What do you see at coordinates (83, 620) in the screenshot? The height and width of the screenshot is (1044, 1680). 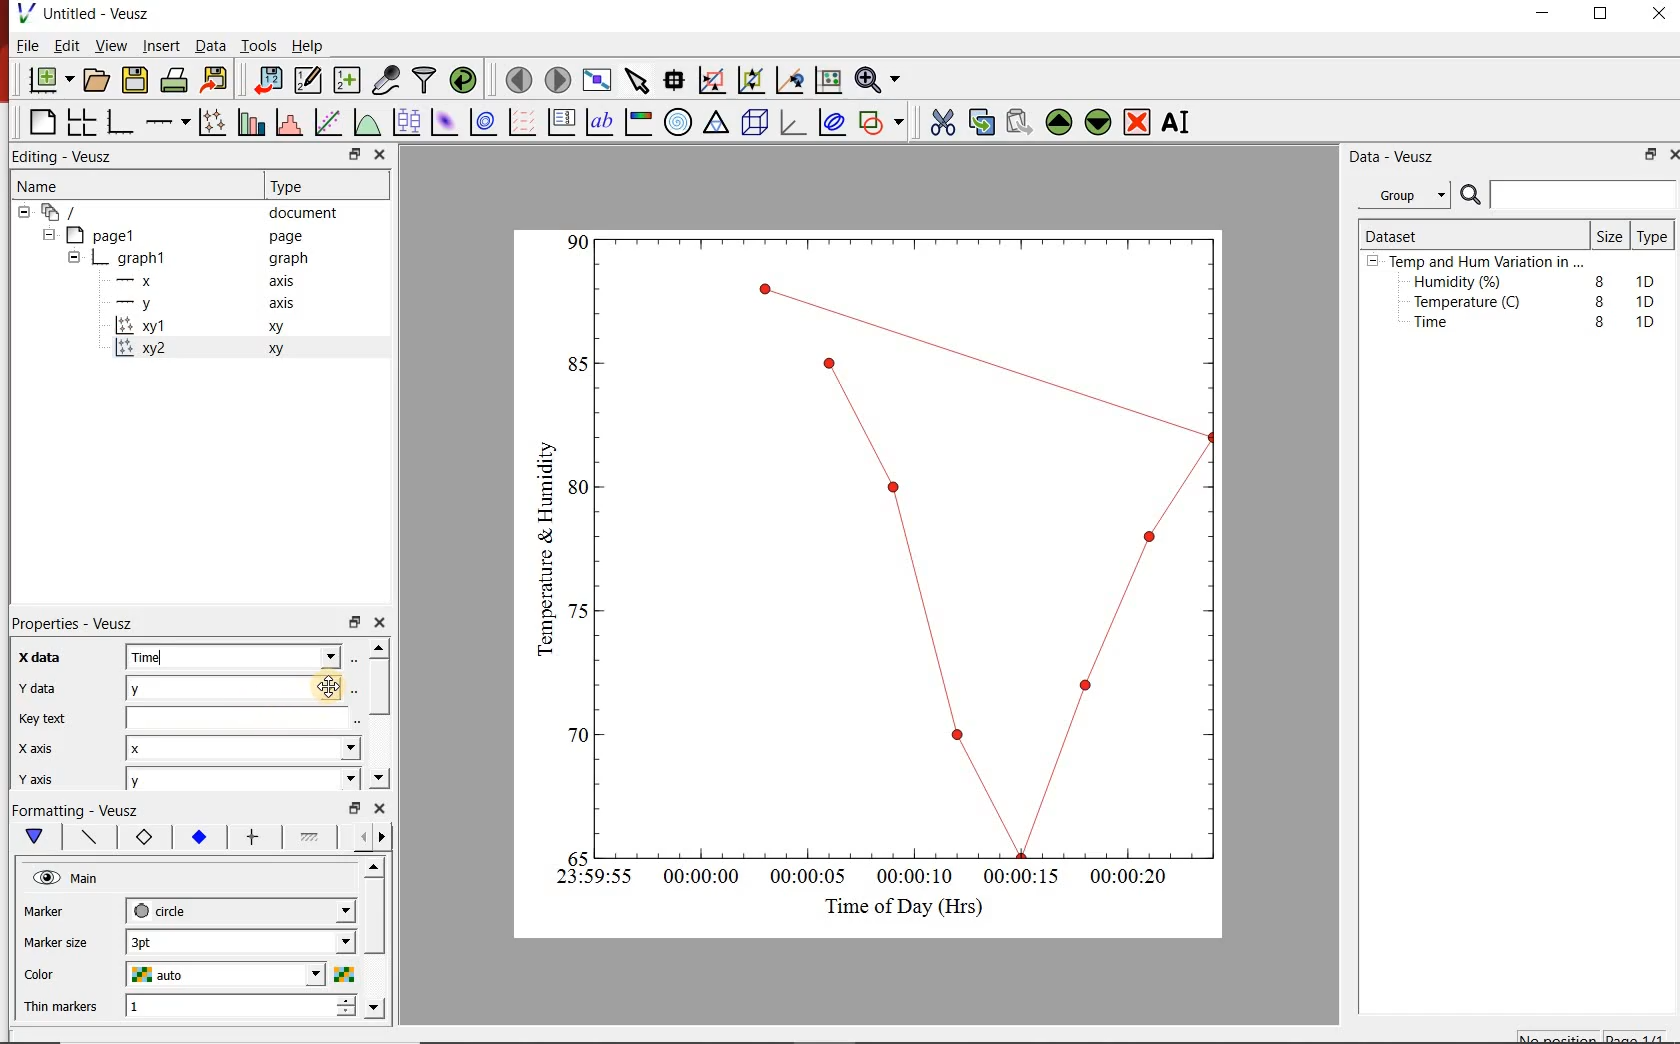 I see `Properties - Veusz` at bounding box center [83, 620].